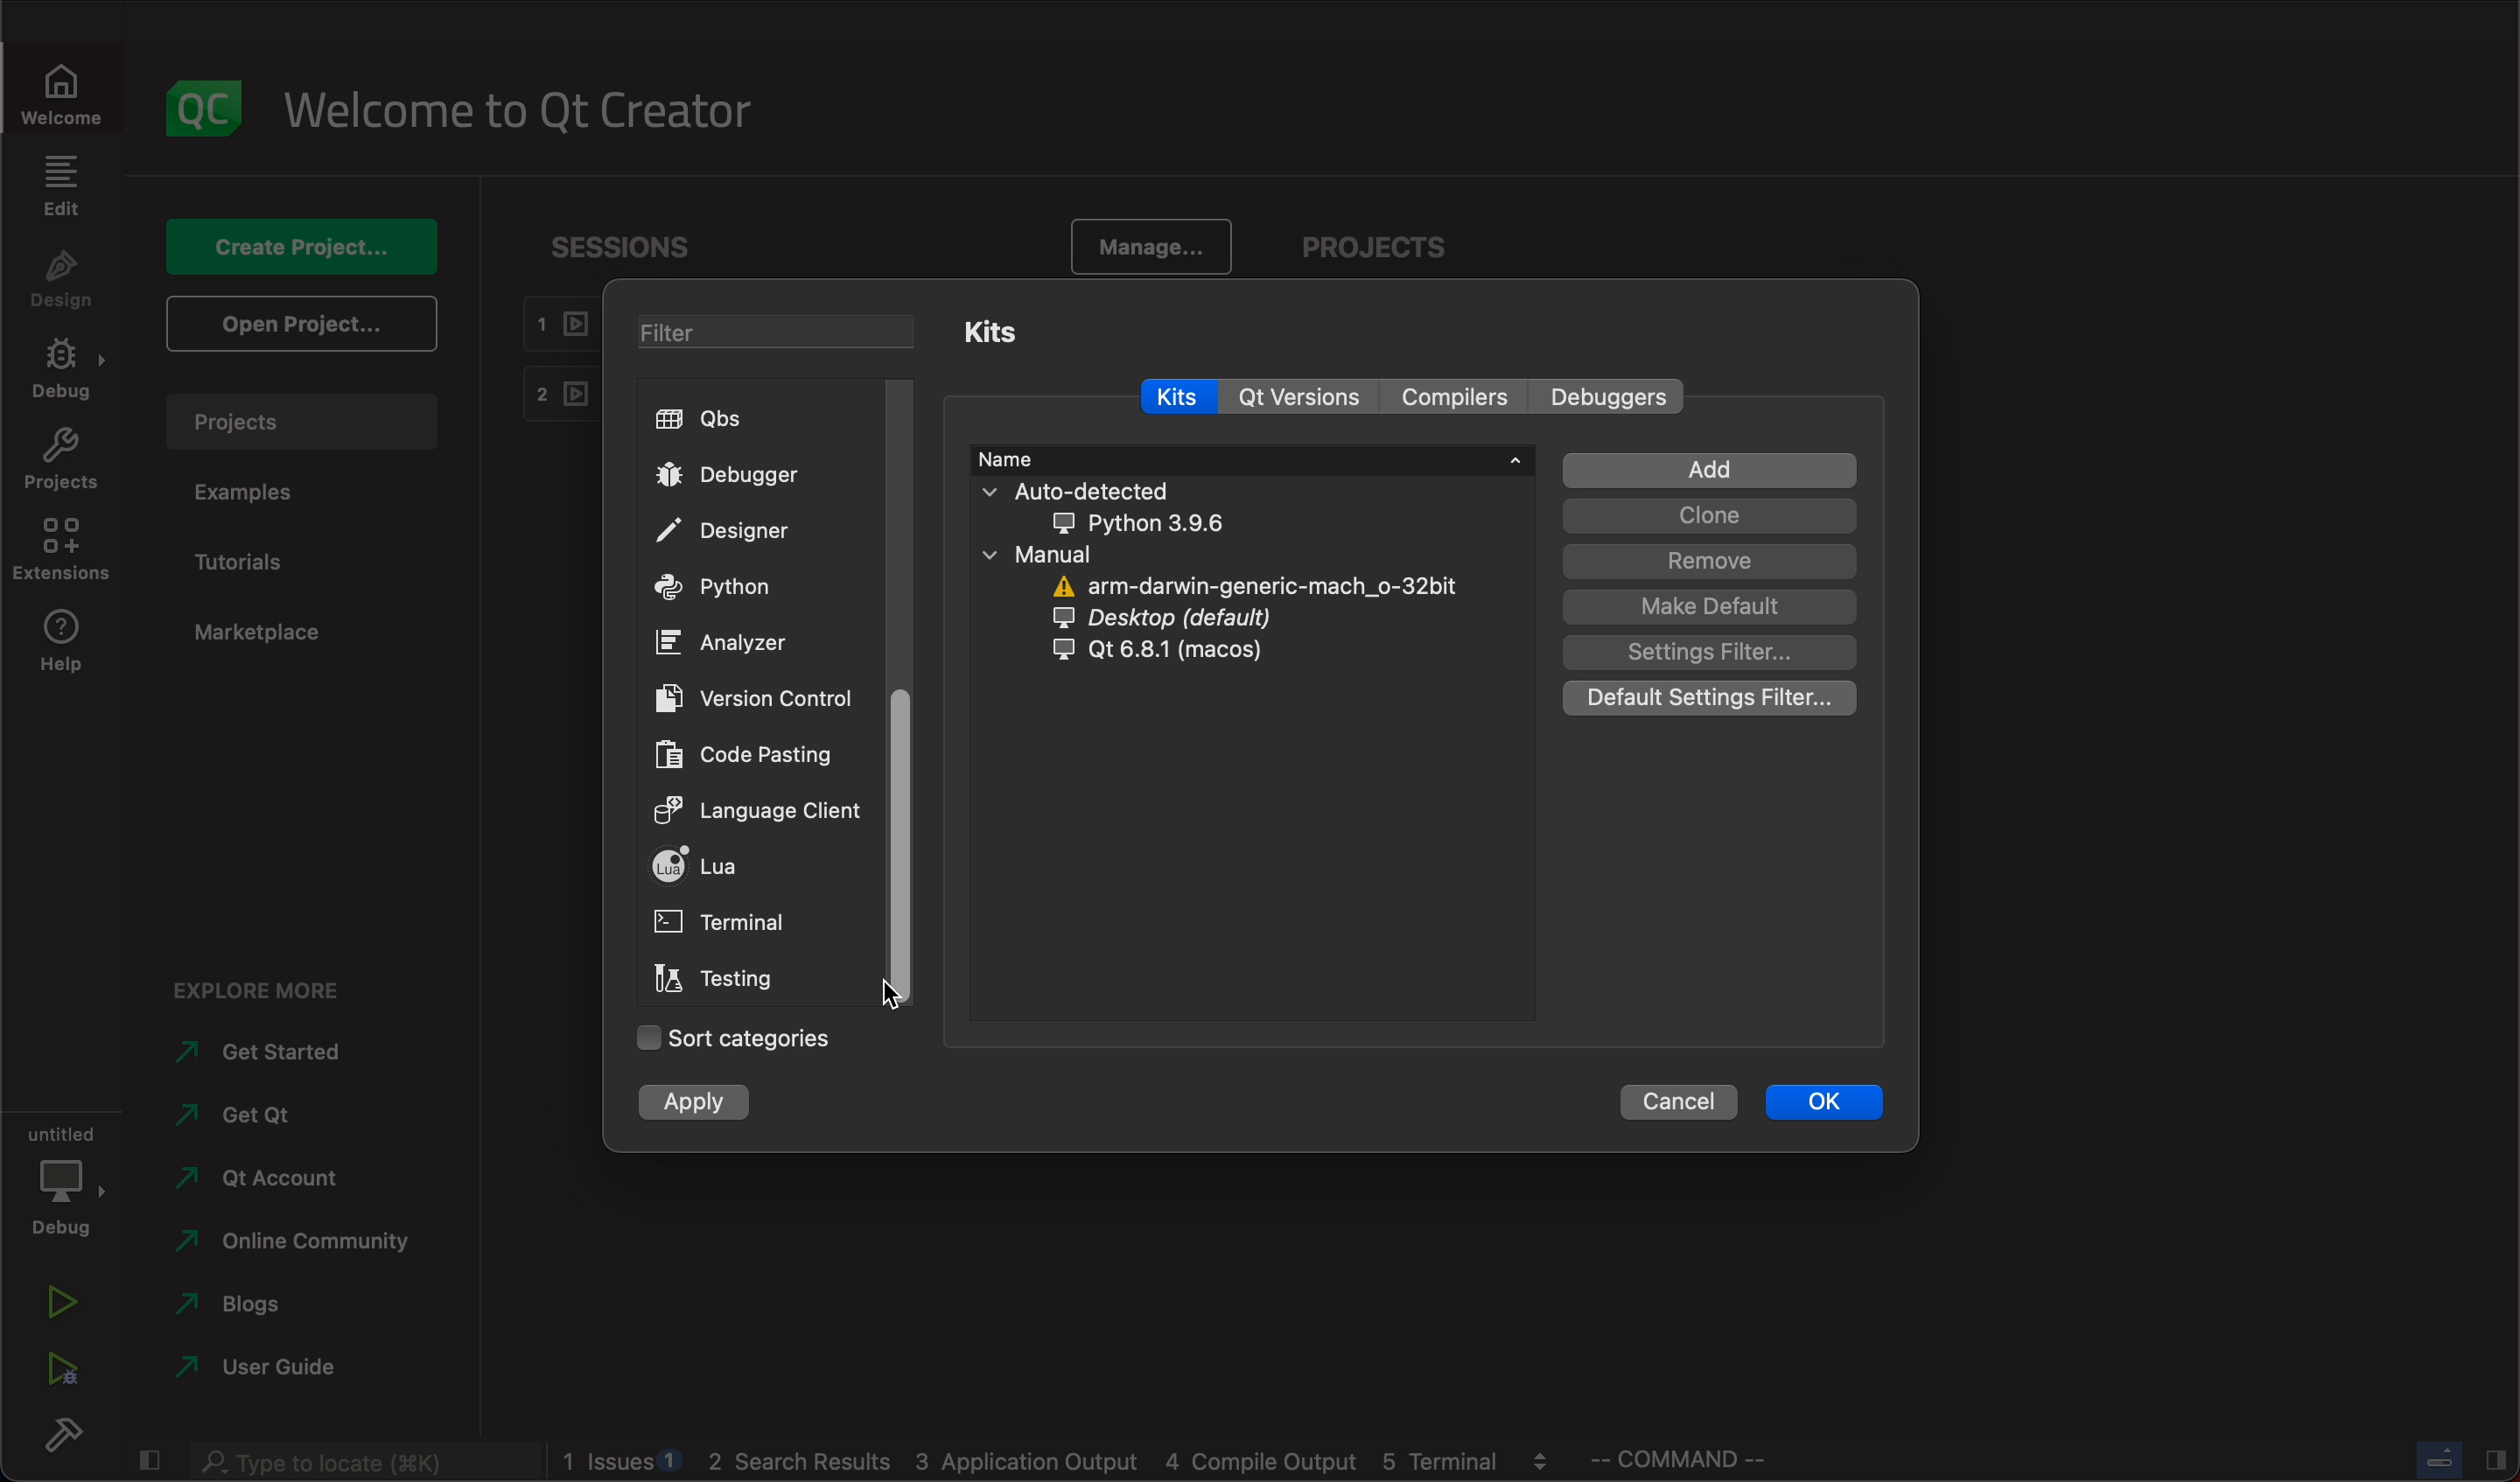  Describe the element at coordinates (2451, 1457) in the screenshot. I see `close slide bar` at that location.